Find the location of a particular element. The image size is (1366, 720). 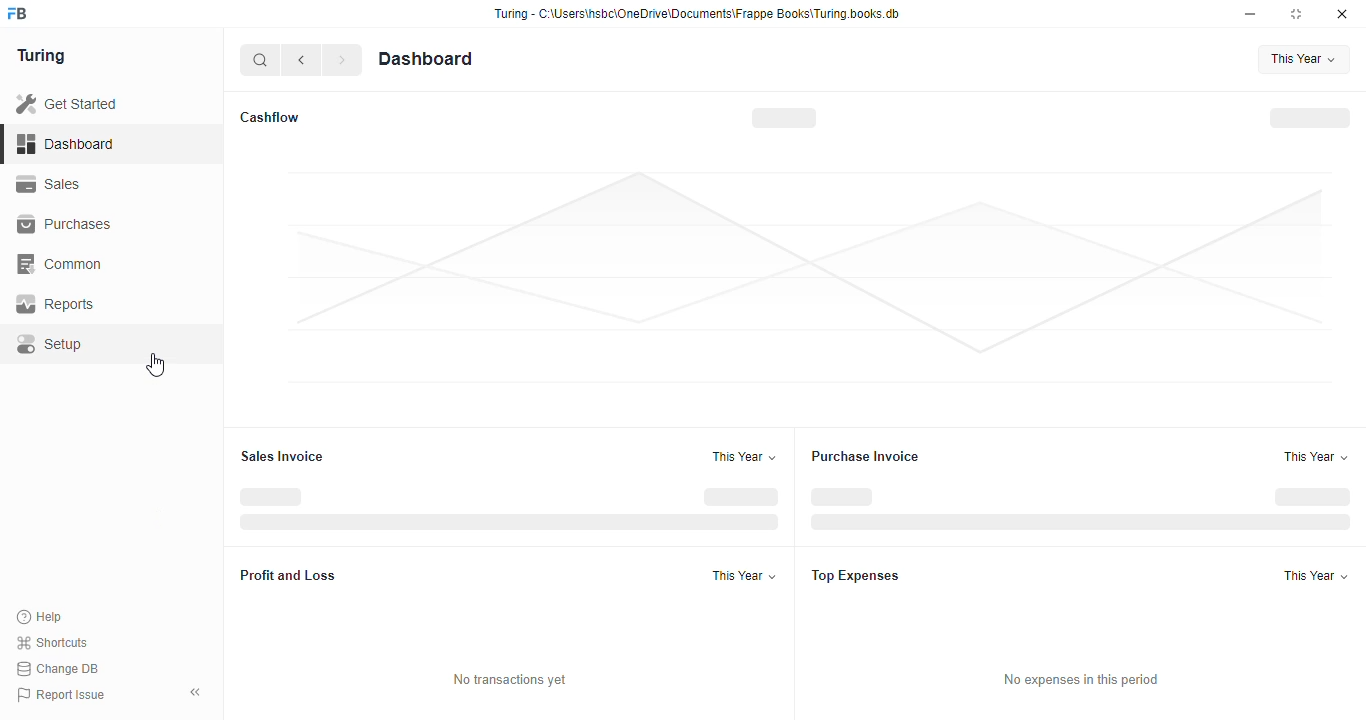

this year is located at coordinates (744, 575).